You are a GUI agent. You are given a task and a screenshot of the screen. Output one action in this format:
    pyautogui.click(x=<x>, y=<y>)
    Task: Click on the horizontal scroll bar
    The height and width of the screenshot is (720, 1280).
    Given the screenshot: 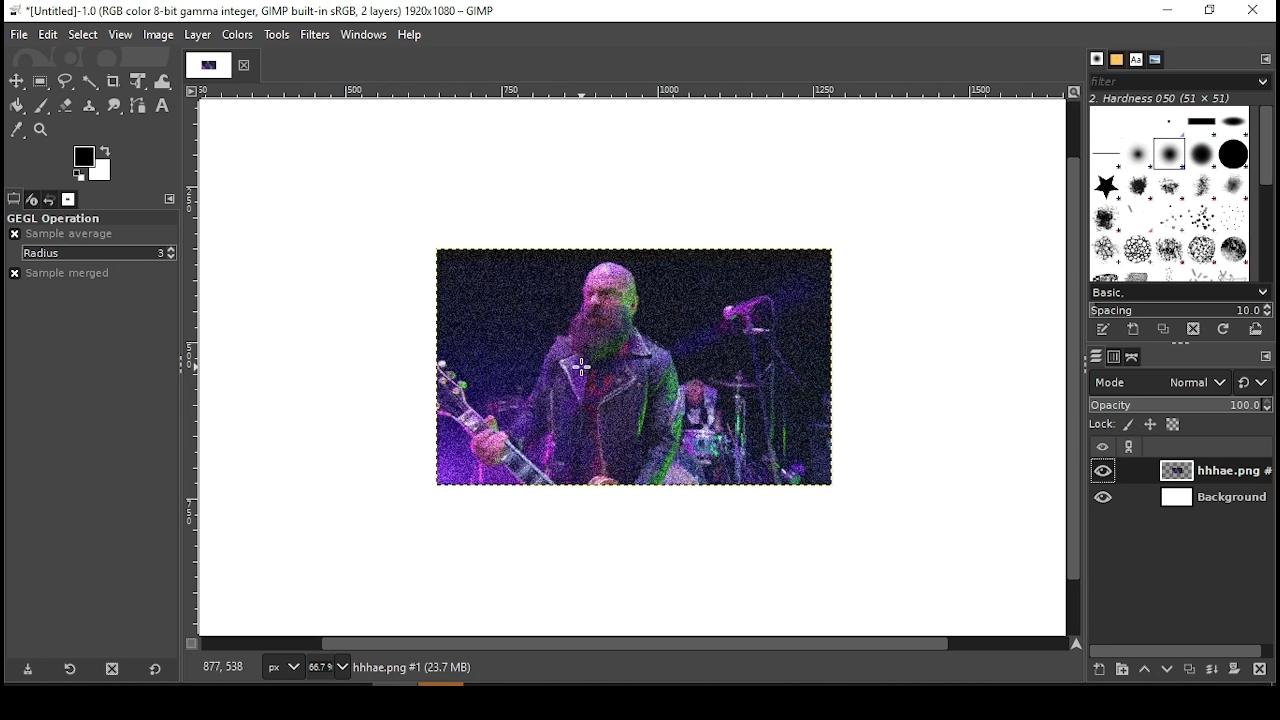 What is the action you would take?
    pyautogui.click(x=634, y=645)
    